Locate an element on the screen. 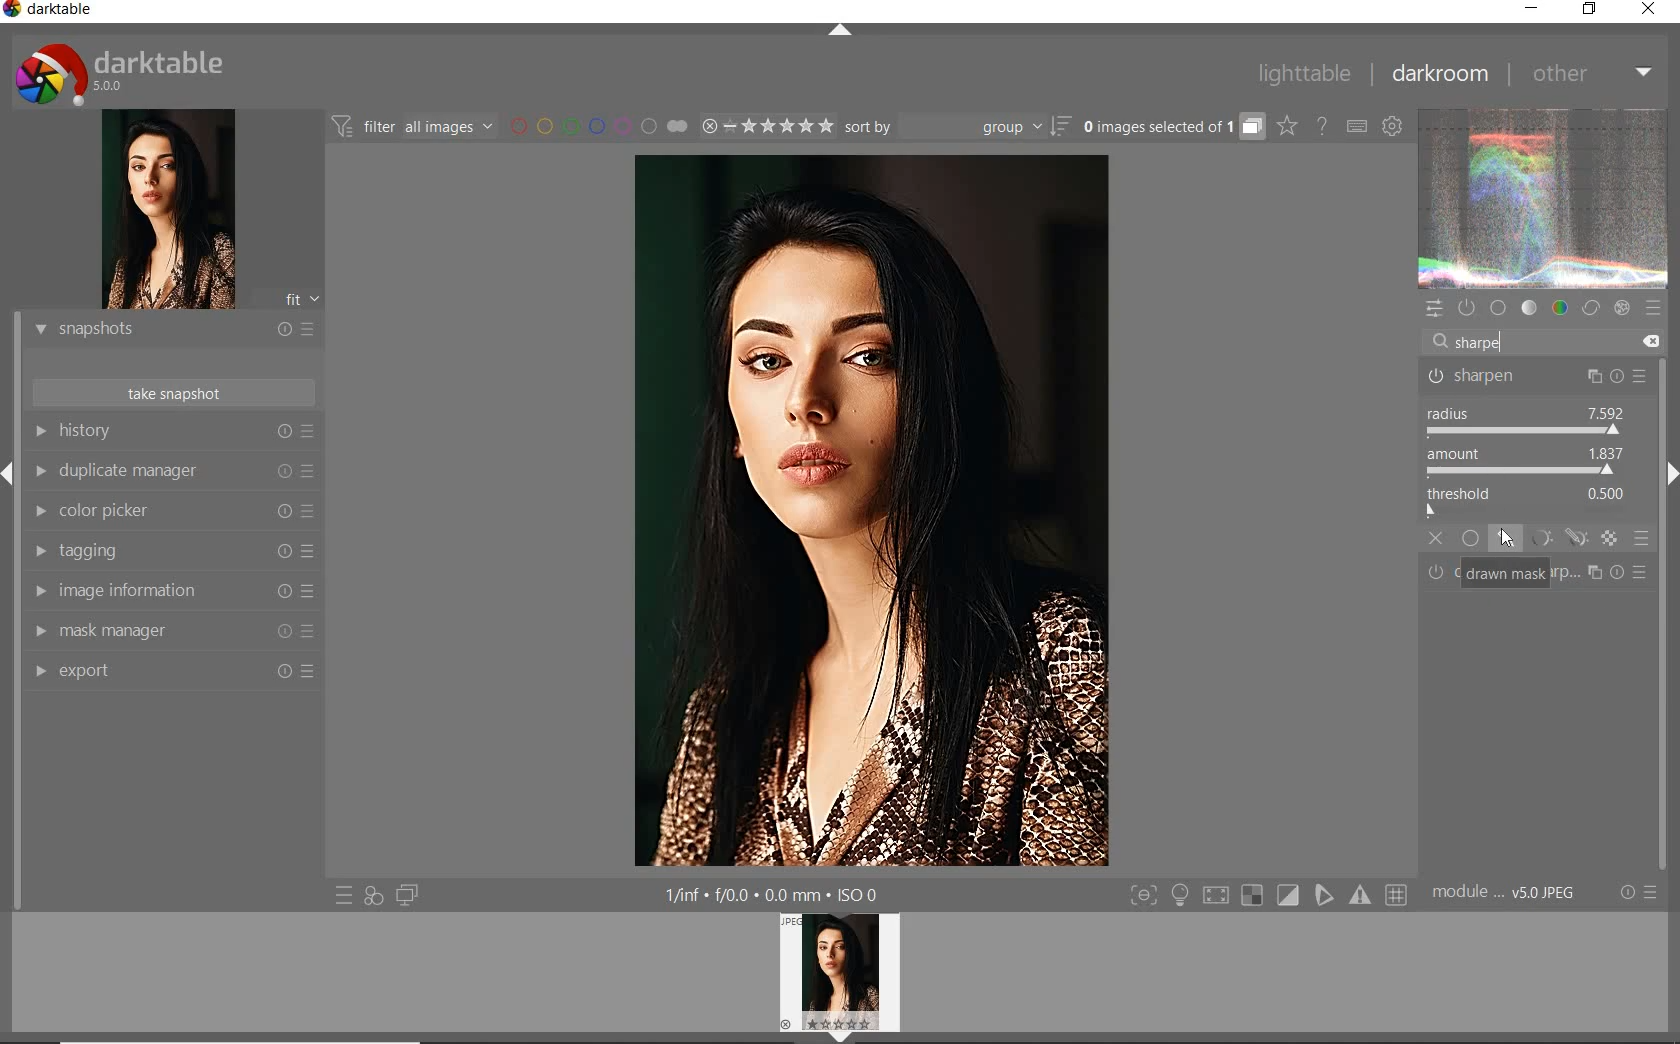  LIGHTTABLE is located at coordinates (1302, 75).